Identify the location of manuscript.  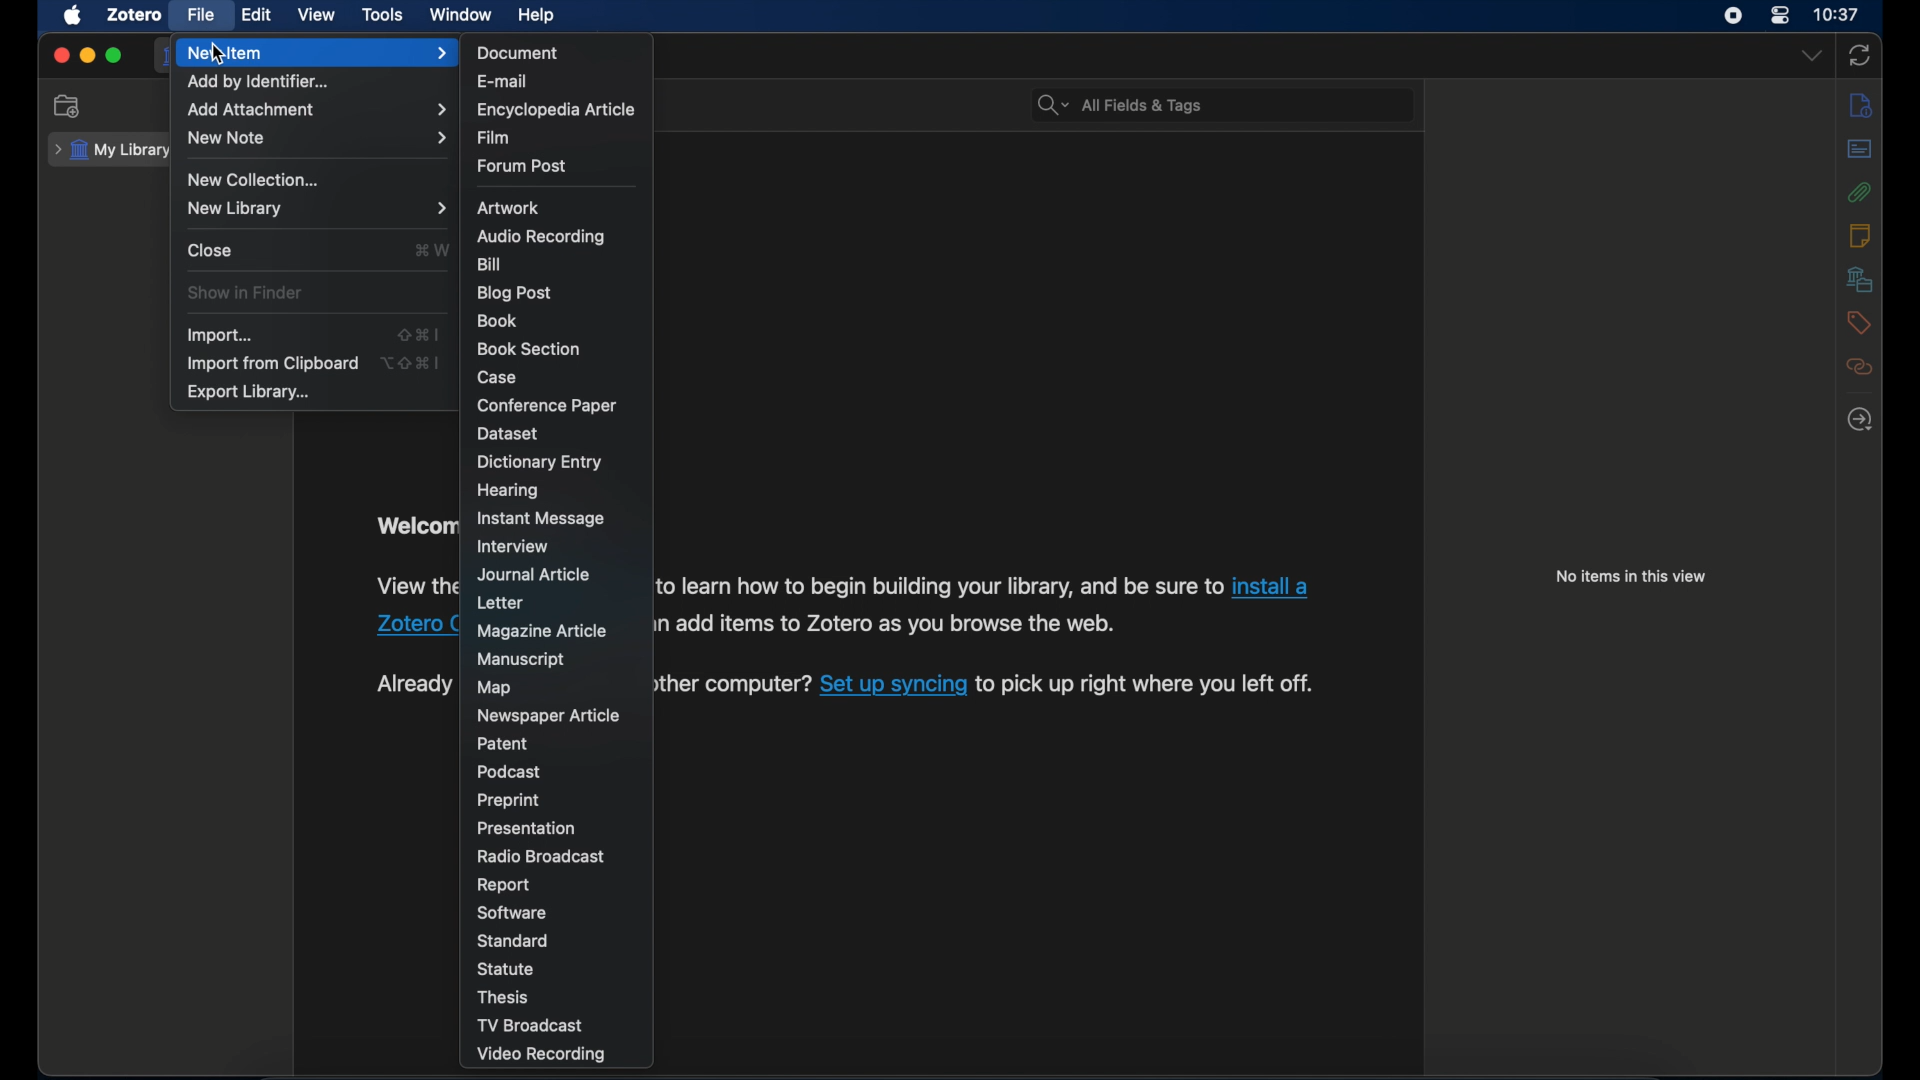
(522, 659).